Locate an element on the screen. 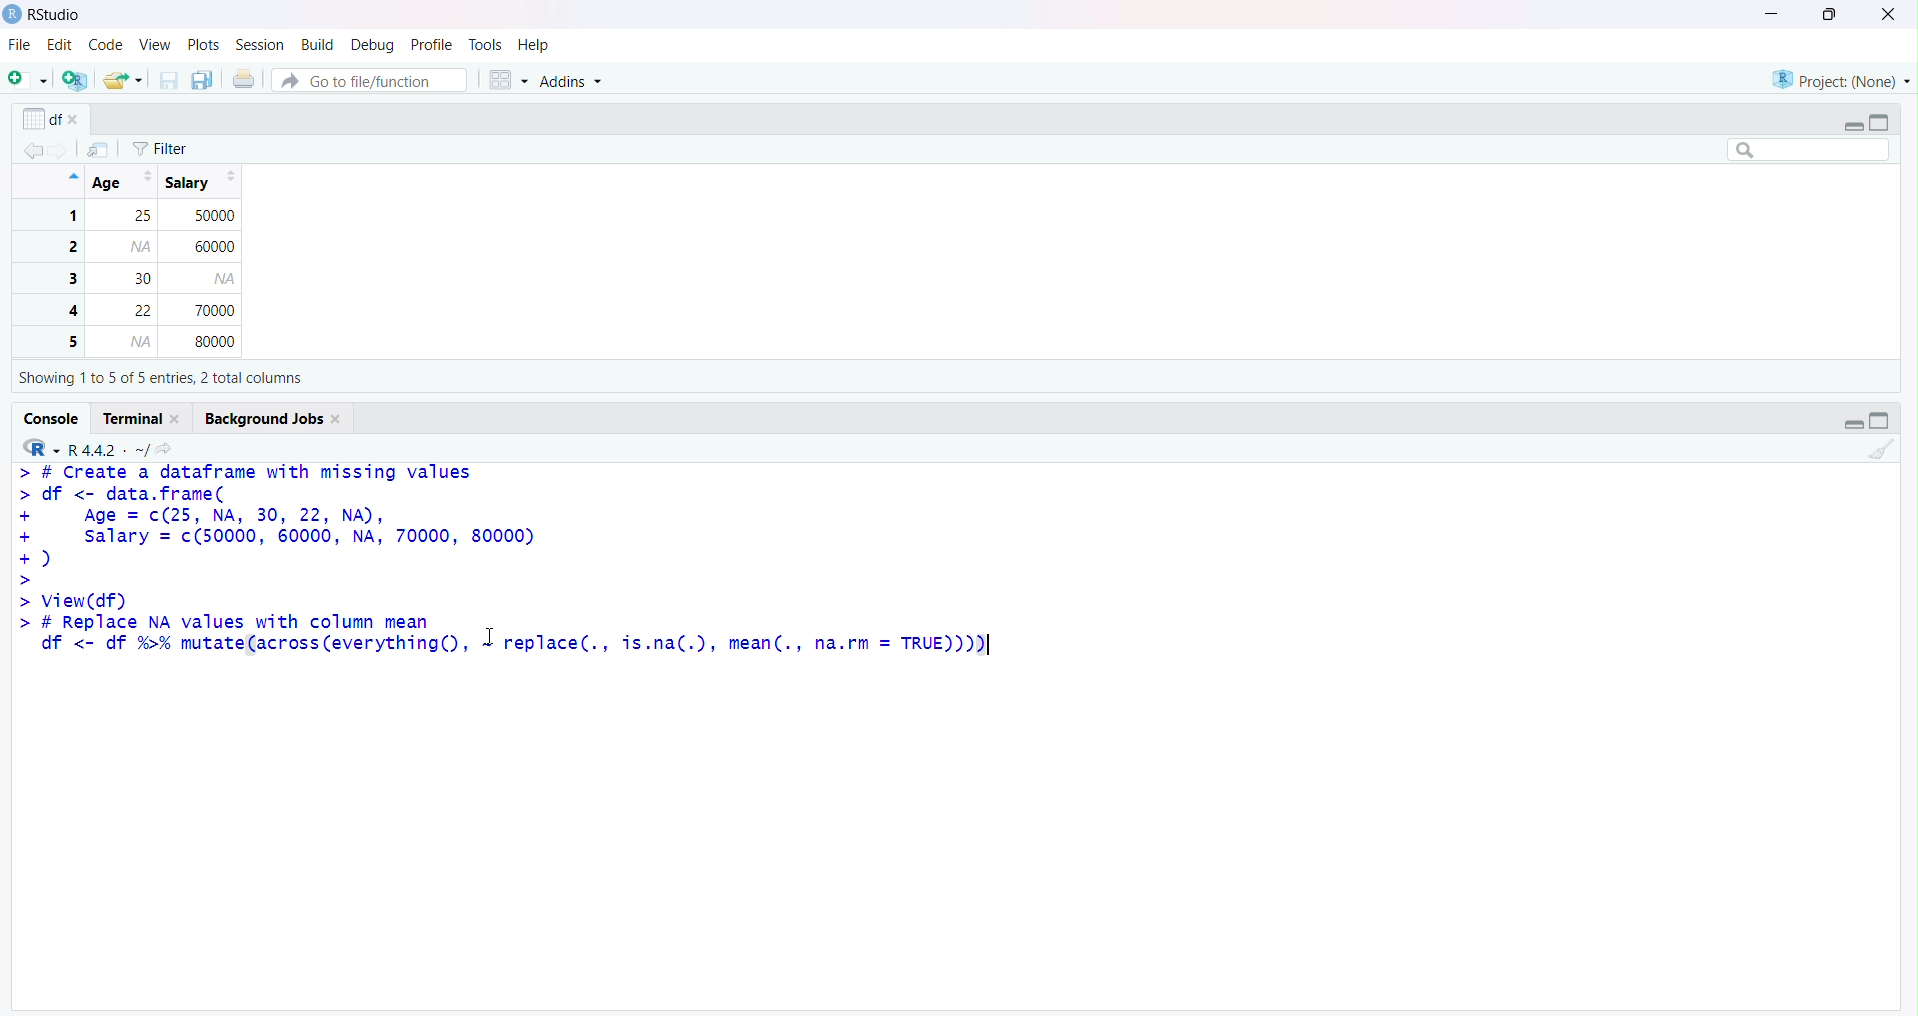 Image resolution: width=1918 pixels, height=1016 pixels. Console is located at coordinates (52, 419).